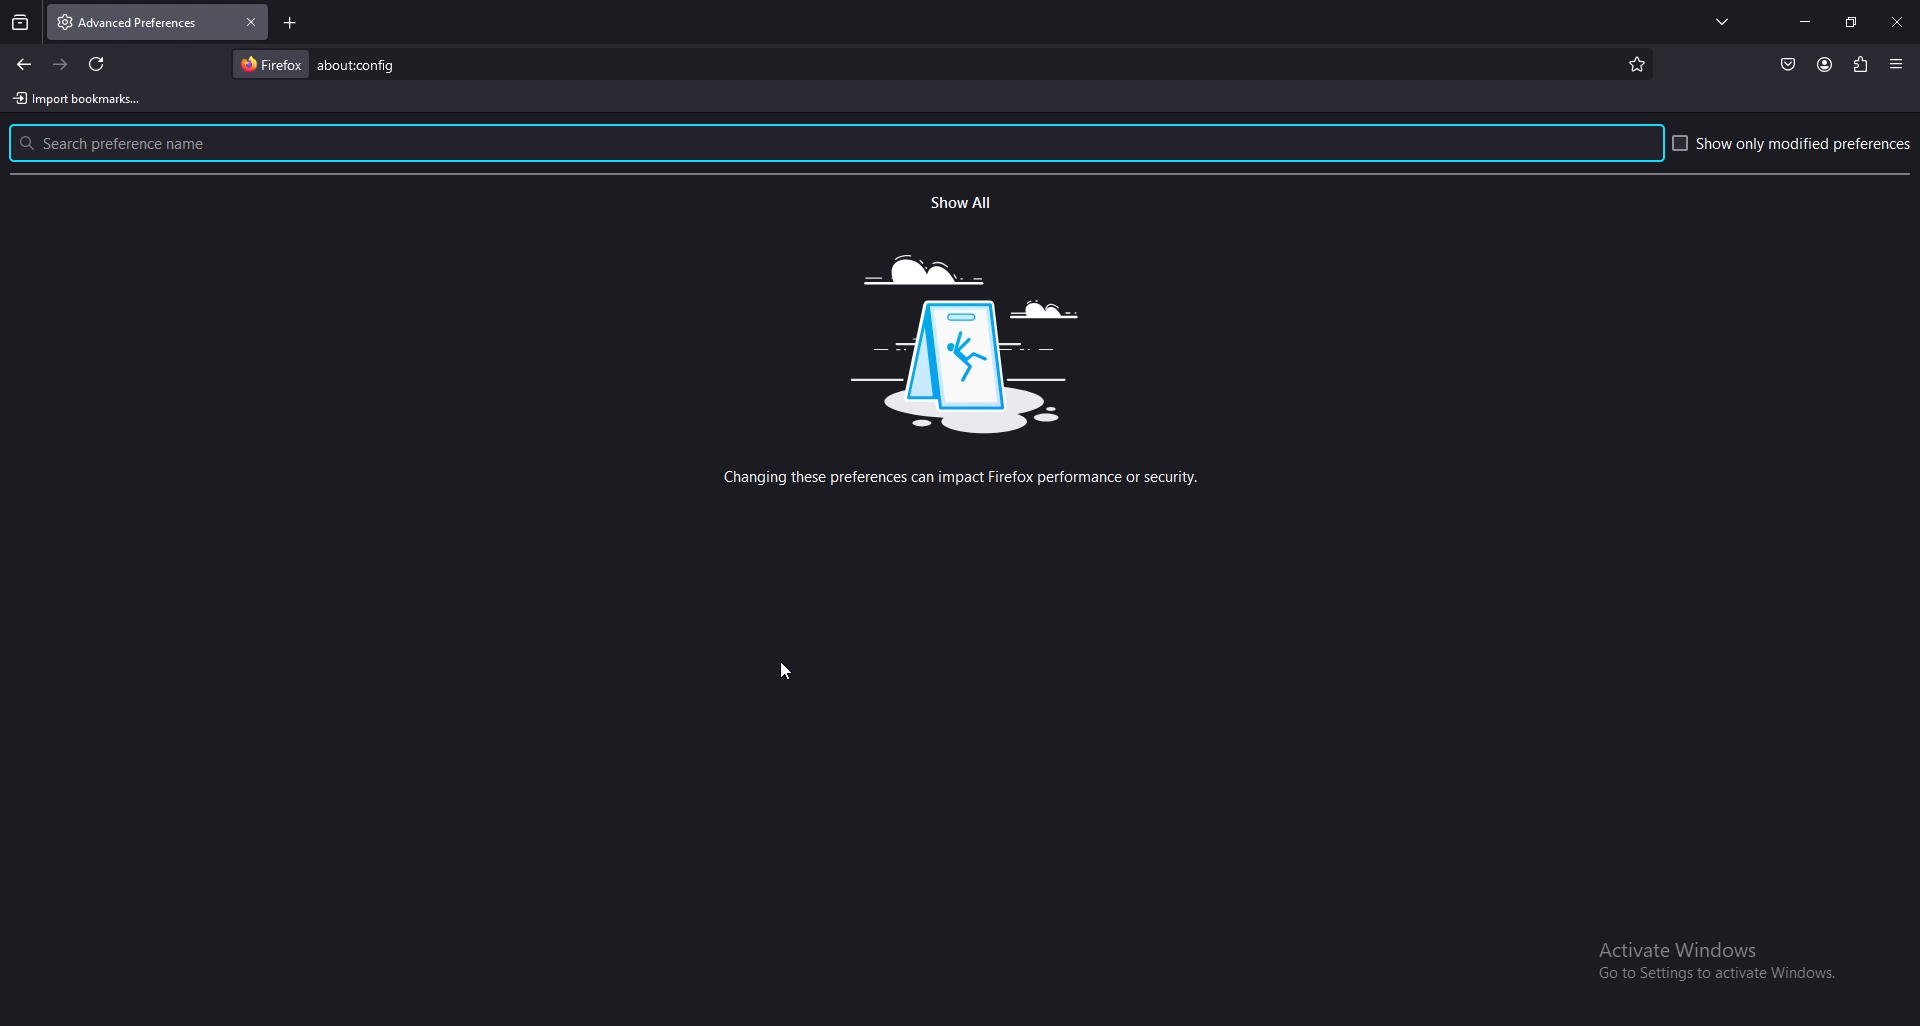  I want to click on resize, so click(1852, 22).